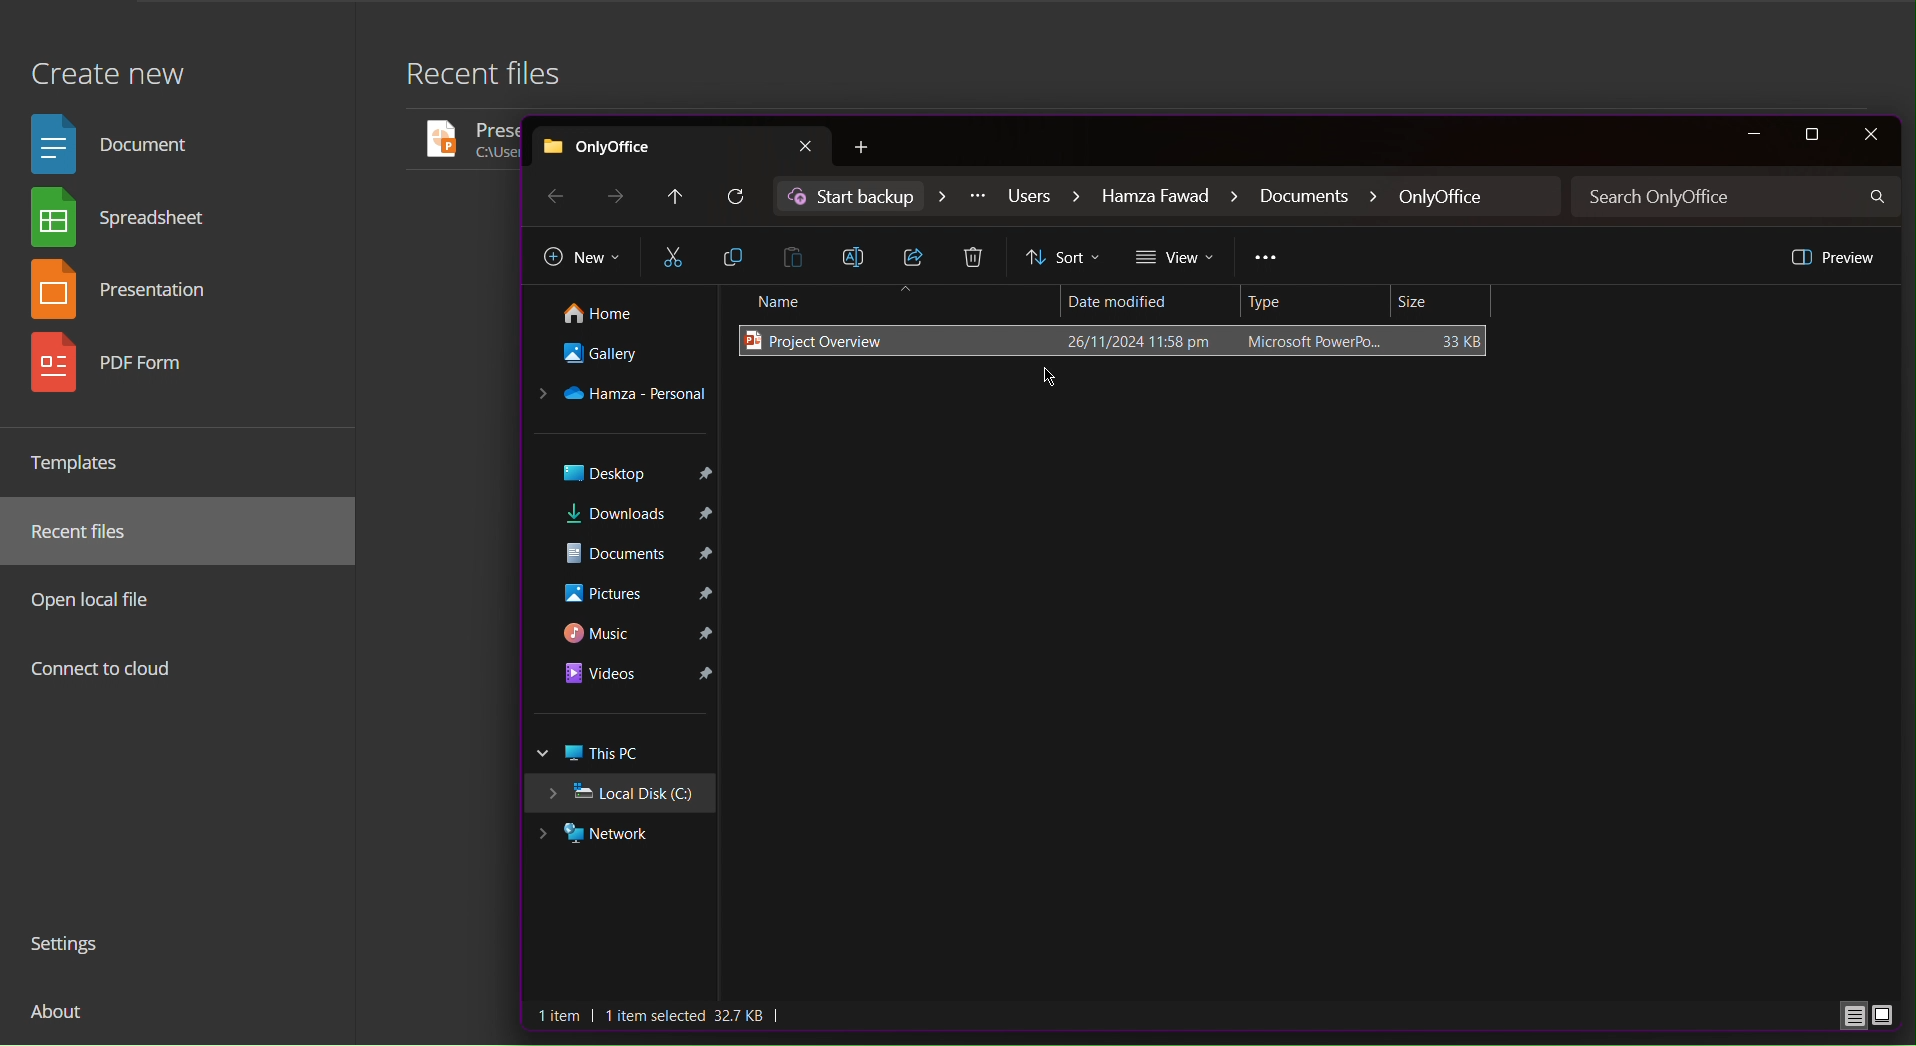 The image size is (1916, 1046). I want to click on Maximize, so click(1815, 135).